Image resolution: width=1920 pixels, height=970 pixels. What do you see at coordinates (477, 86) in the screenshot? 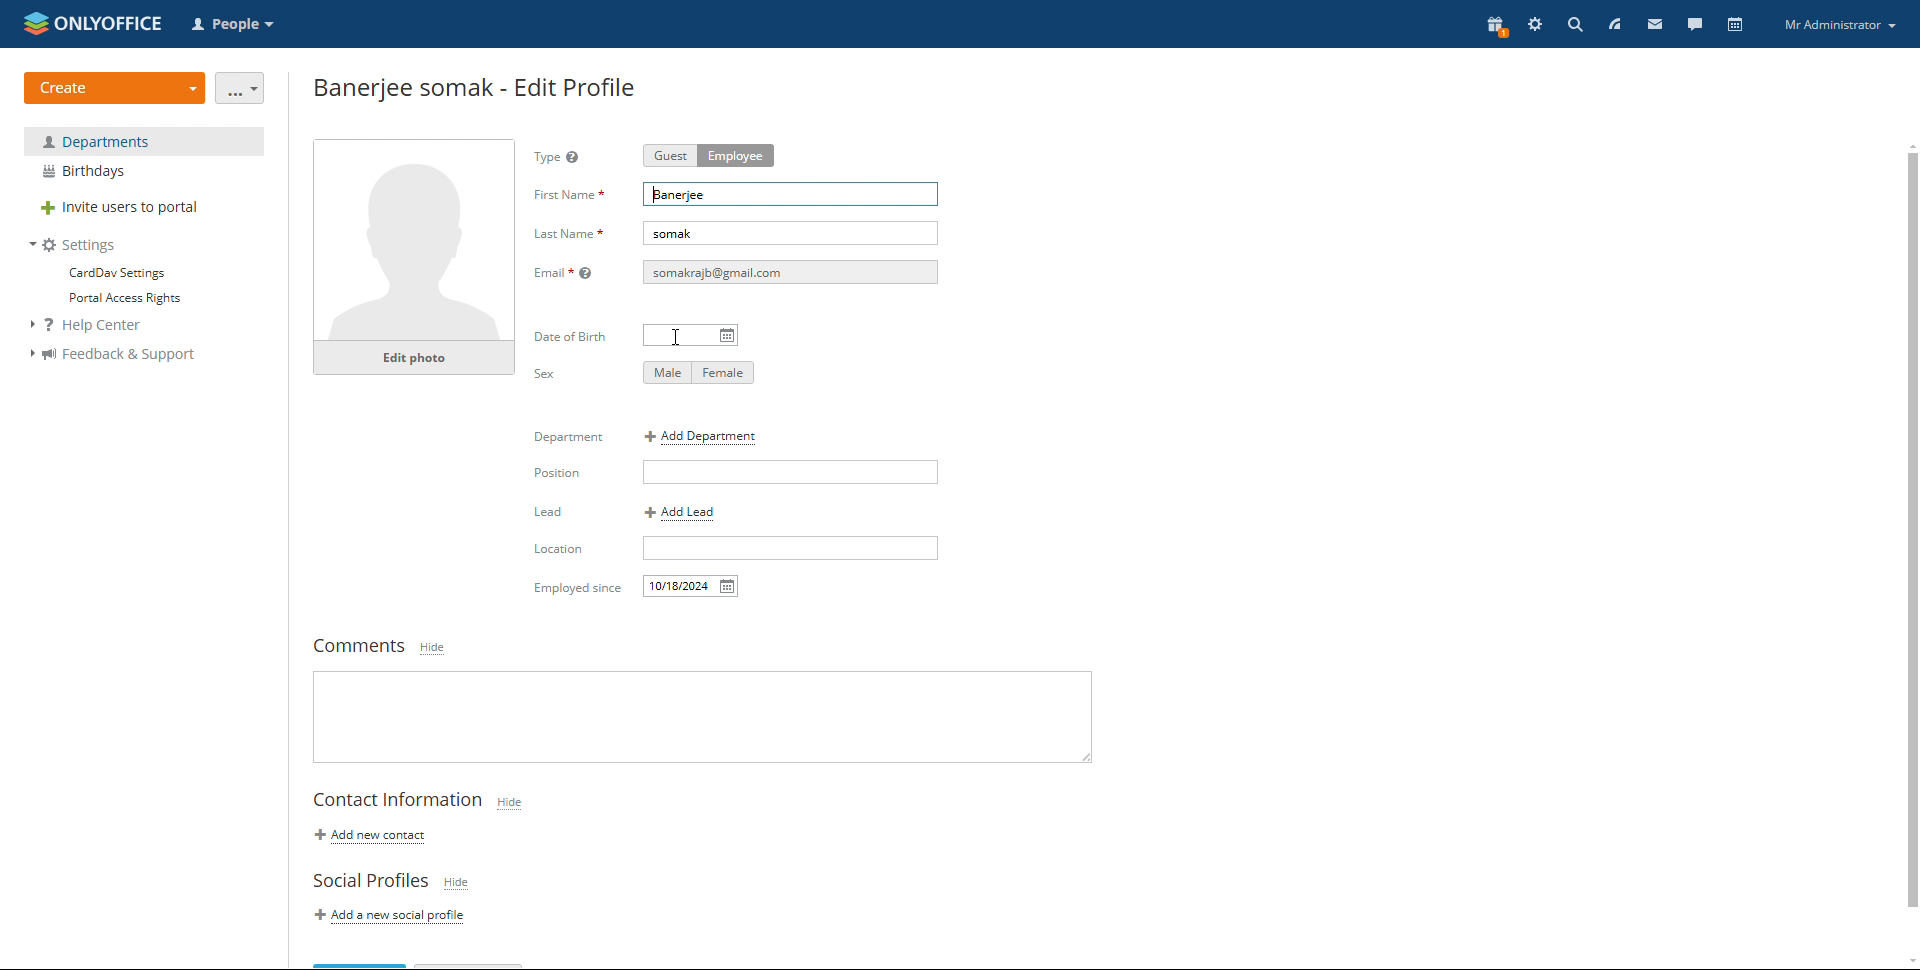
I see `employee edit profile` at bounding box center [477, 86].